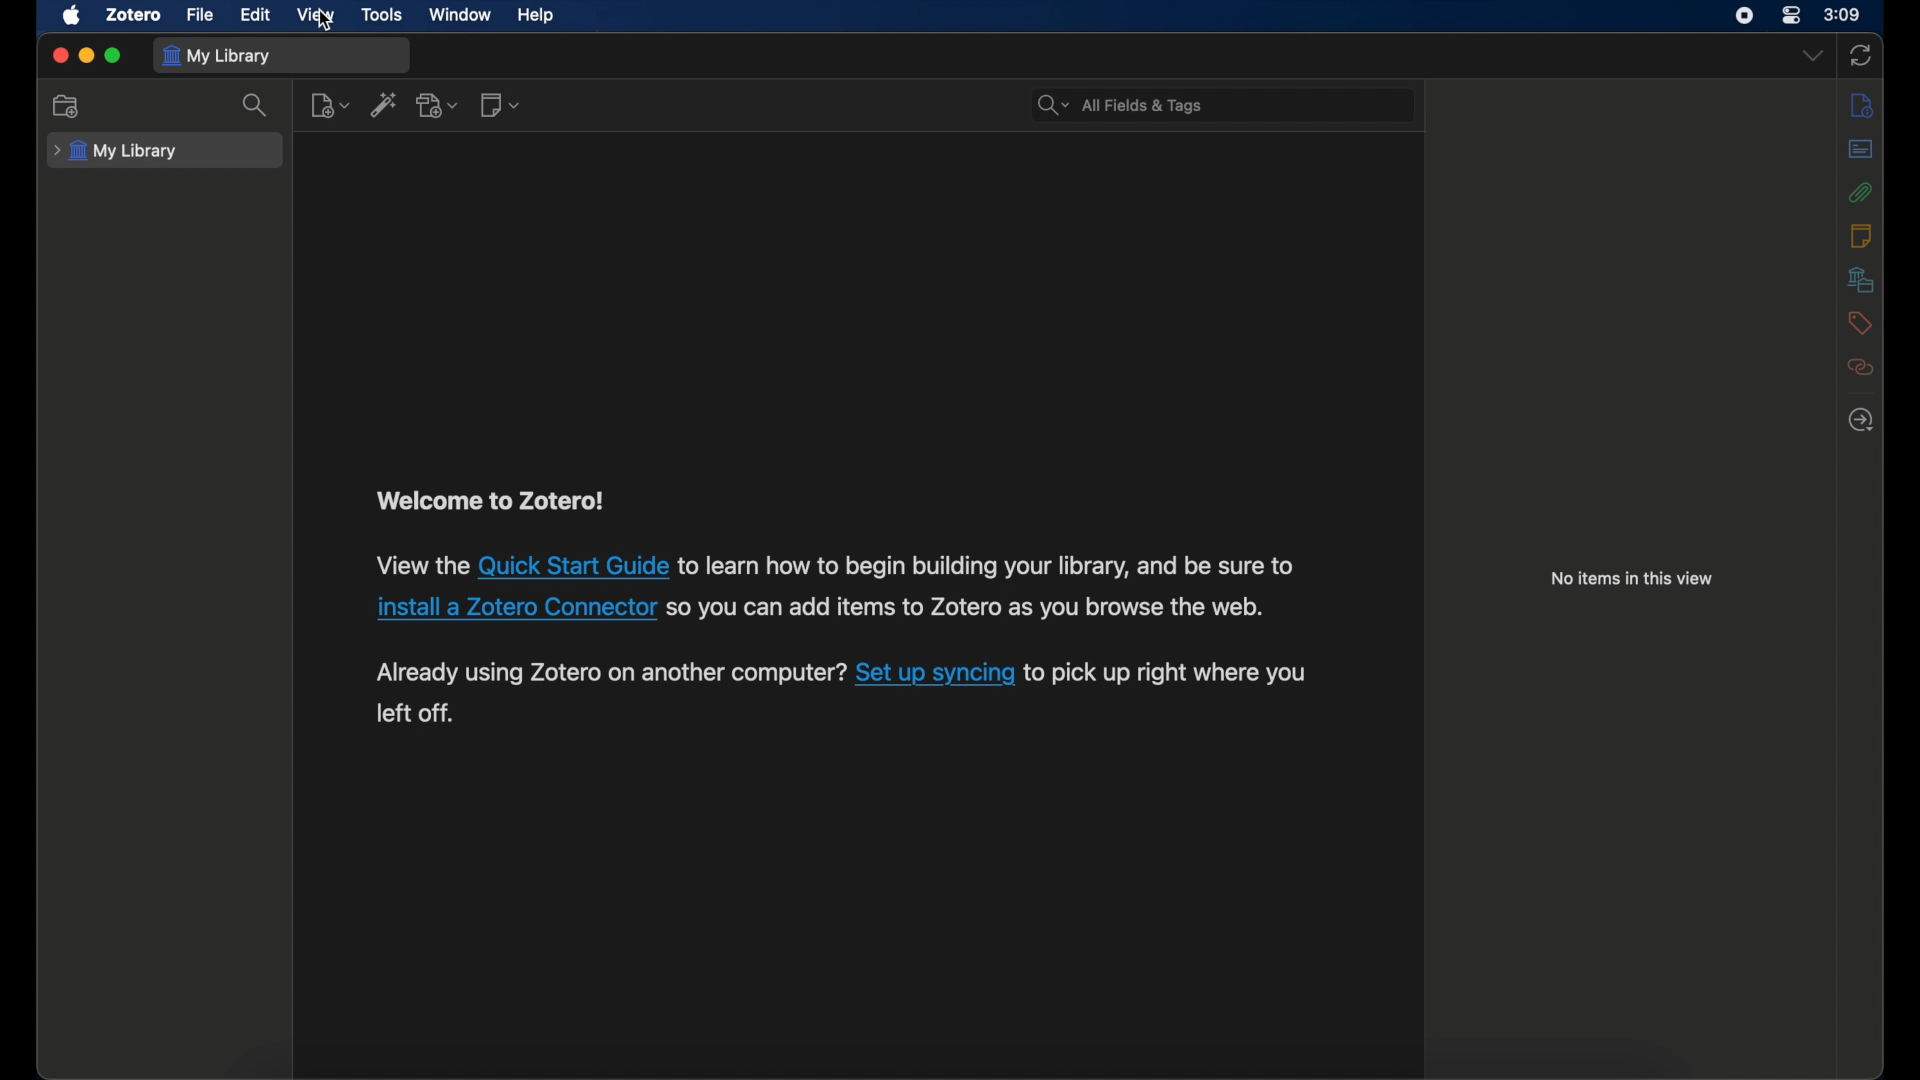 The height and width of the screenshot is (1080, 1920). Describe the element at coordinates (383, 103) in the screenshot. I see `add item by identifier` at that location.